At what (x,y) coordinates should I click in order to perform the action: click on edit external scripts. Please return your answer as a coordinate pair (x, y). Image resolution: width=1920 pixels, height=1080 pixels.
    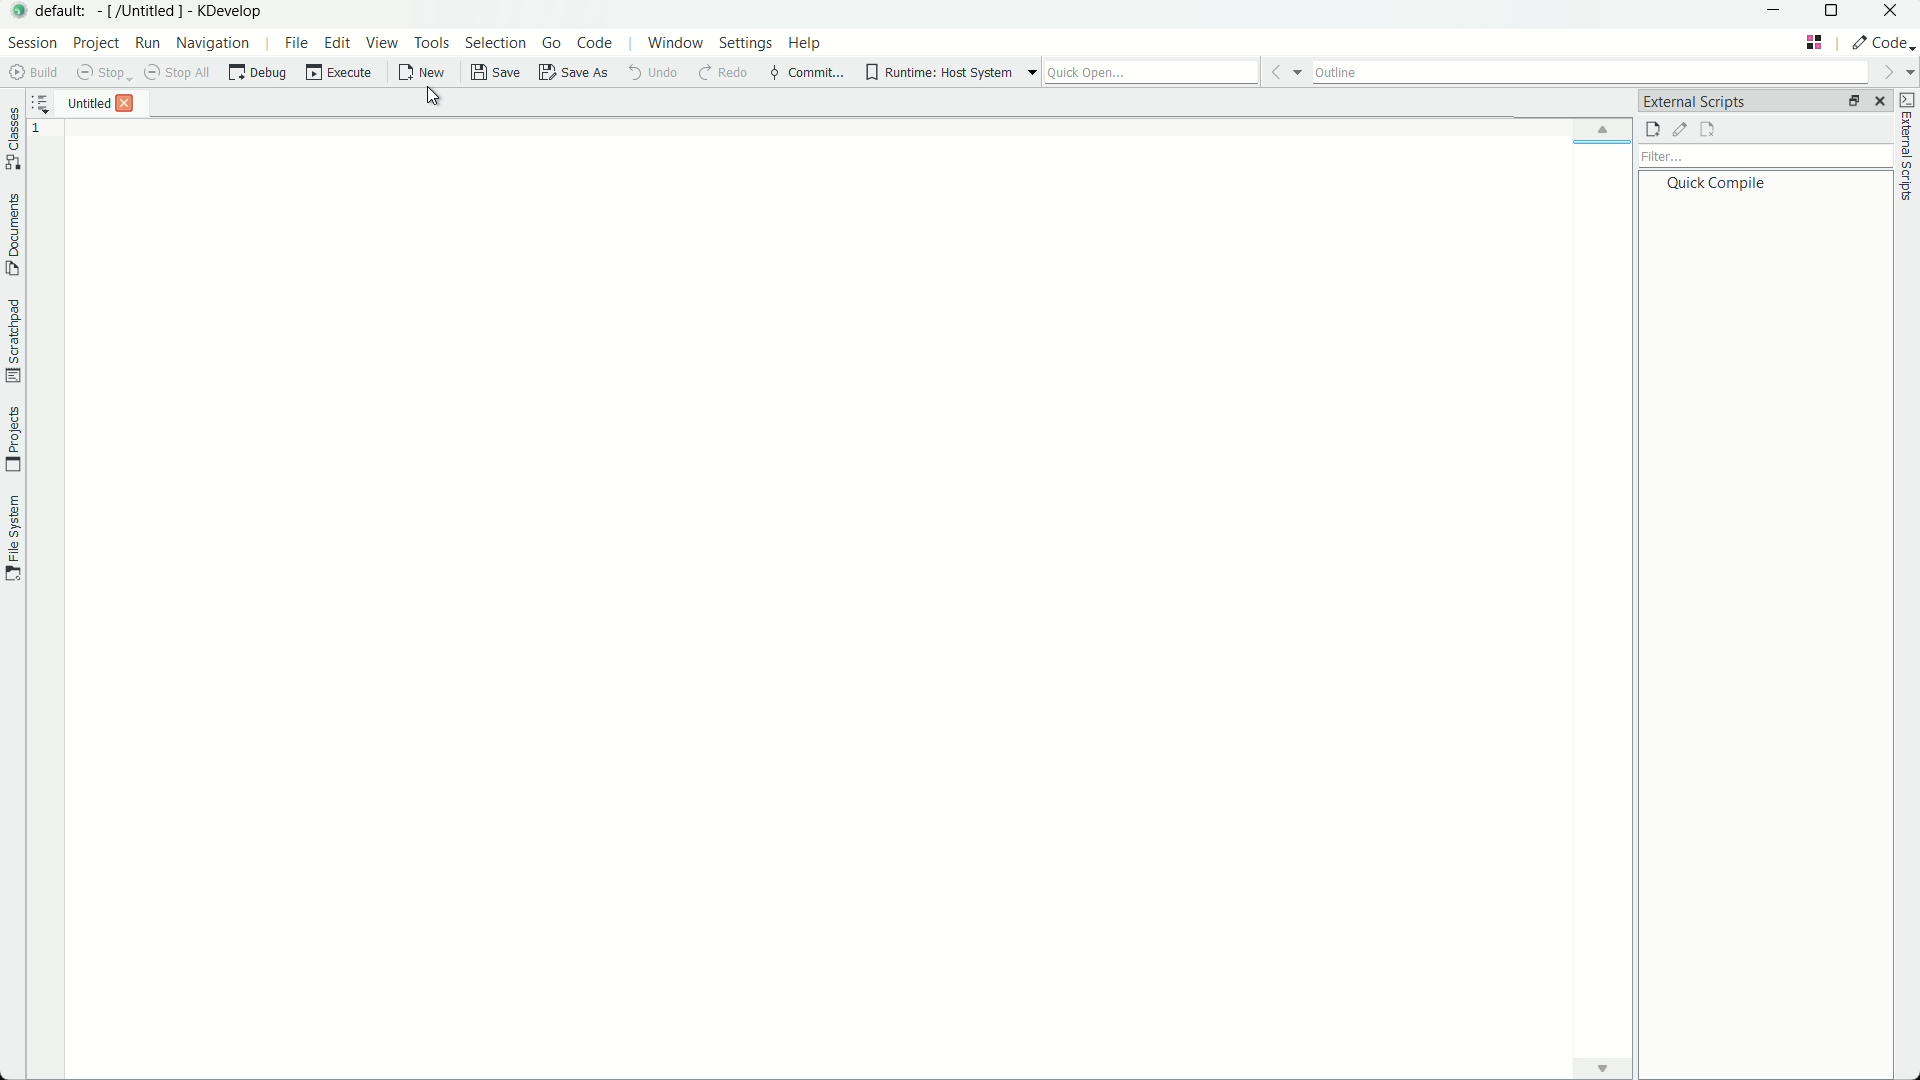
    Looking at the image, I should click on (1681, 131).